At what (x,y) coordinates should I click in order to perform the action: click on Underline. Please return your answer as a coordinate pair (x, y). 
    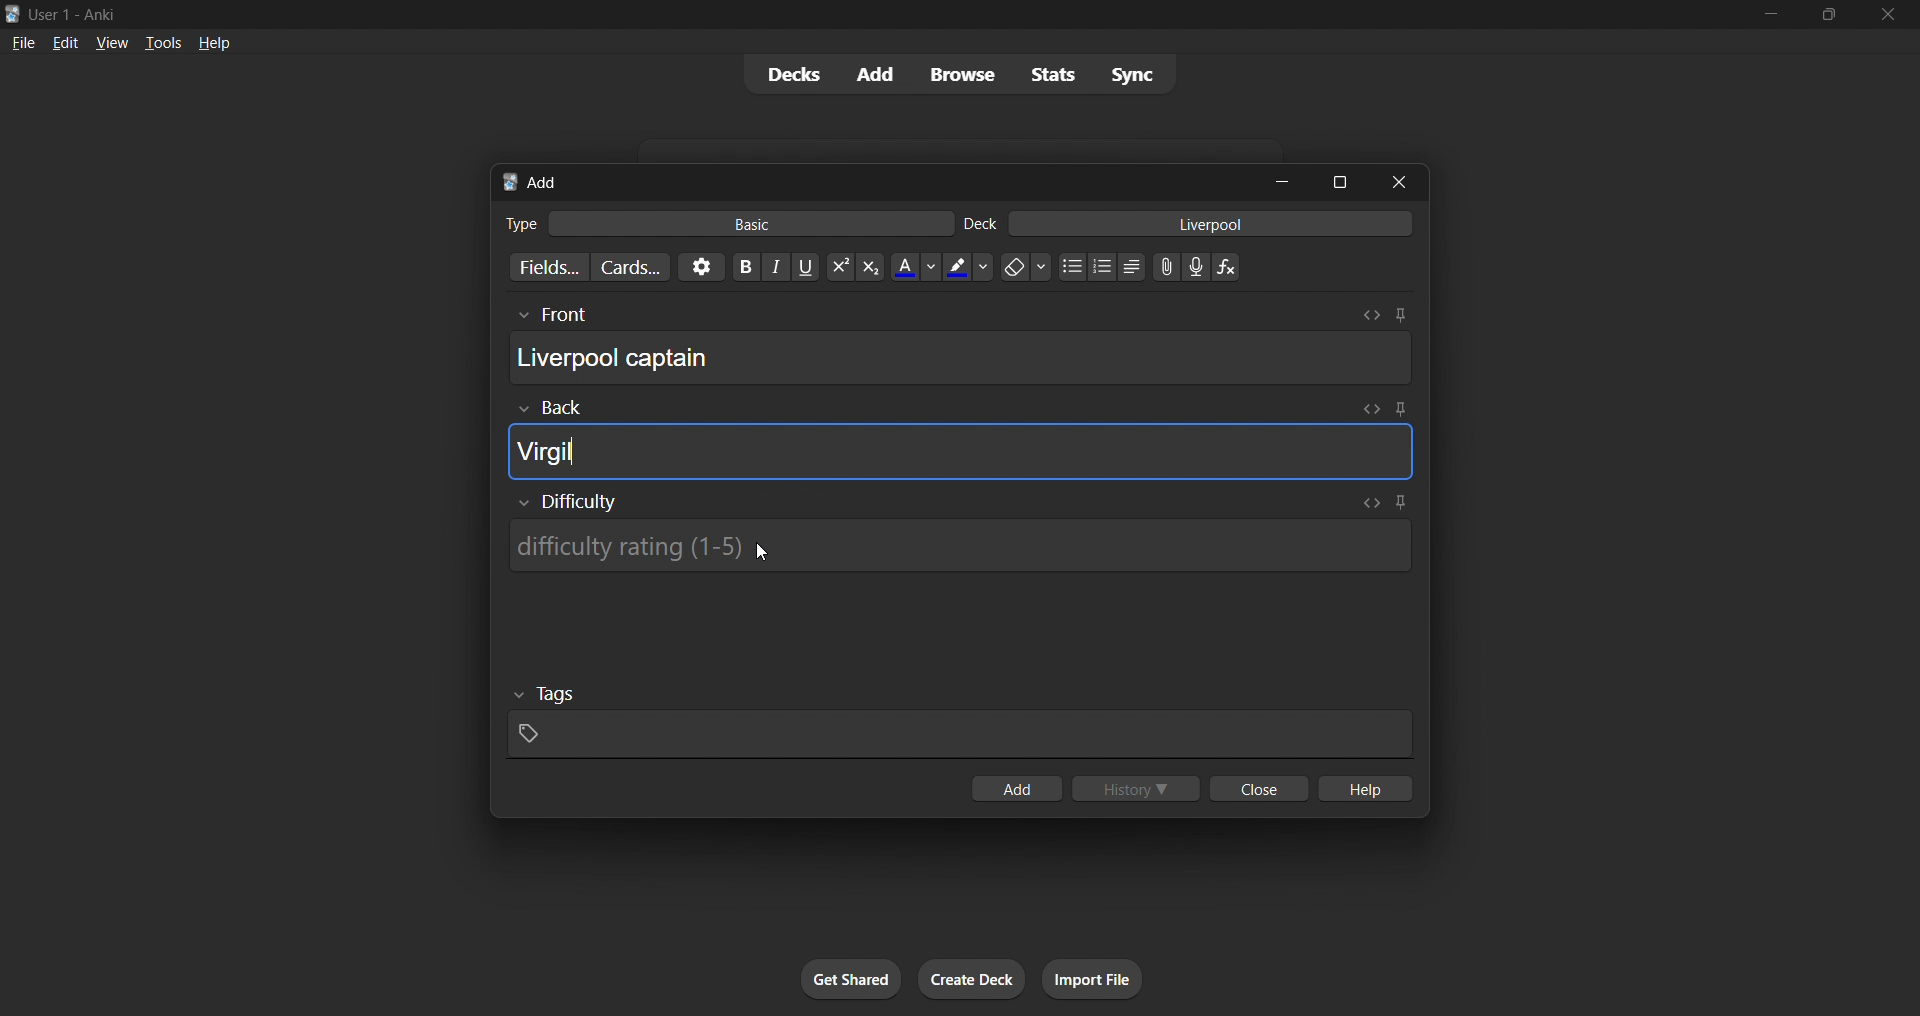
    Looking at the image, I should click on (805, 267).